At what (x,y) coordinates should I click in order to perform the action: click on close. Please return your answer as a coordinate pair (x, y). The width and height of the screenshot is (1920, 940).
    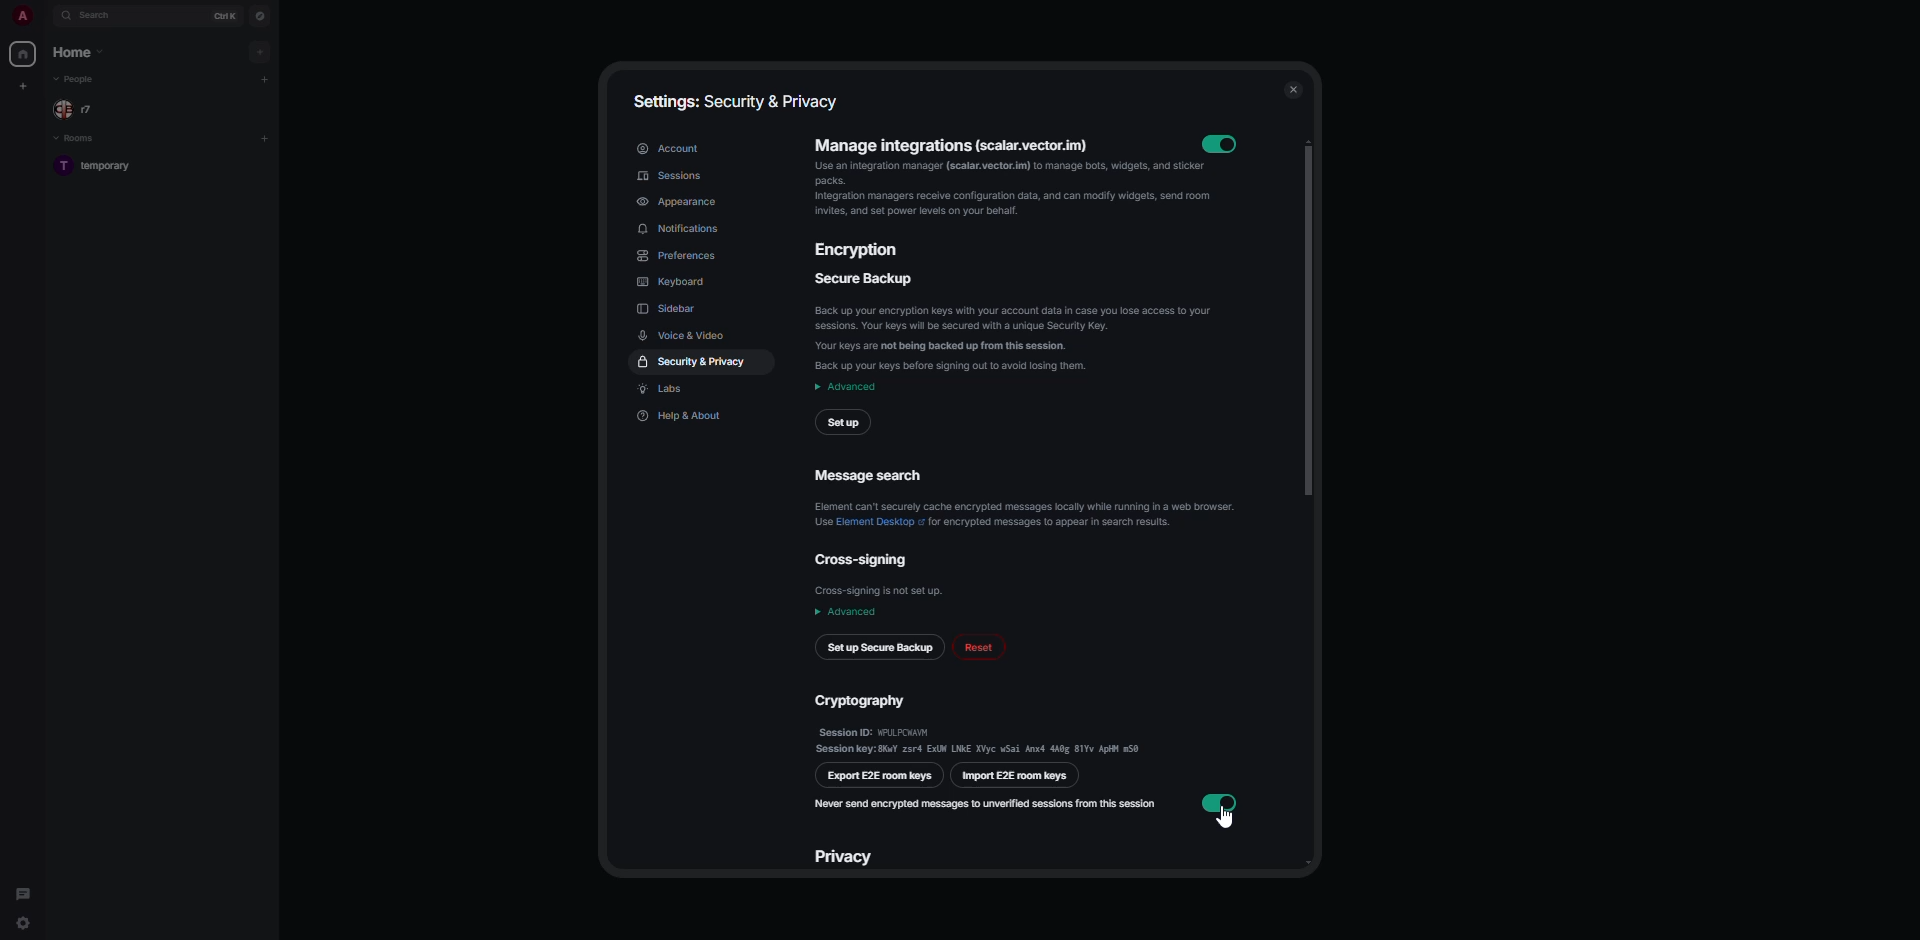
    Looking at the image, I should click on (1293, 89).